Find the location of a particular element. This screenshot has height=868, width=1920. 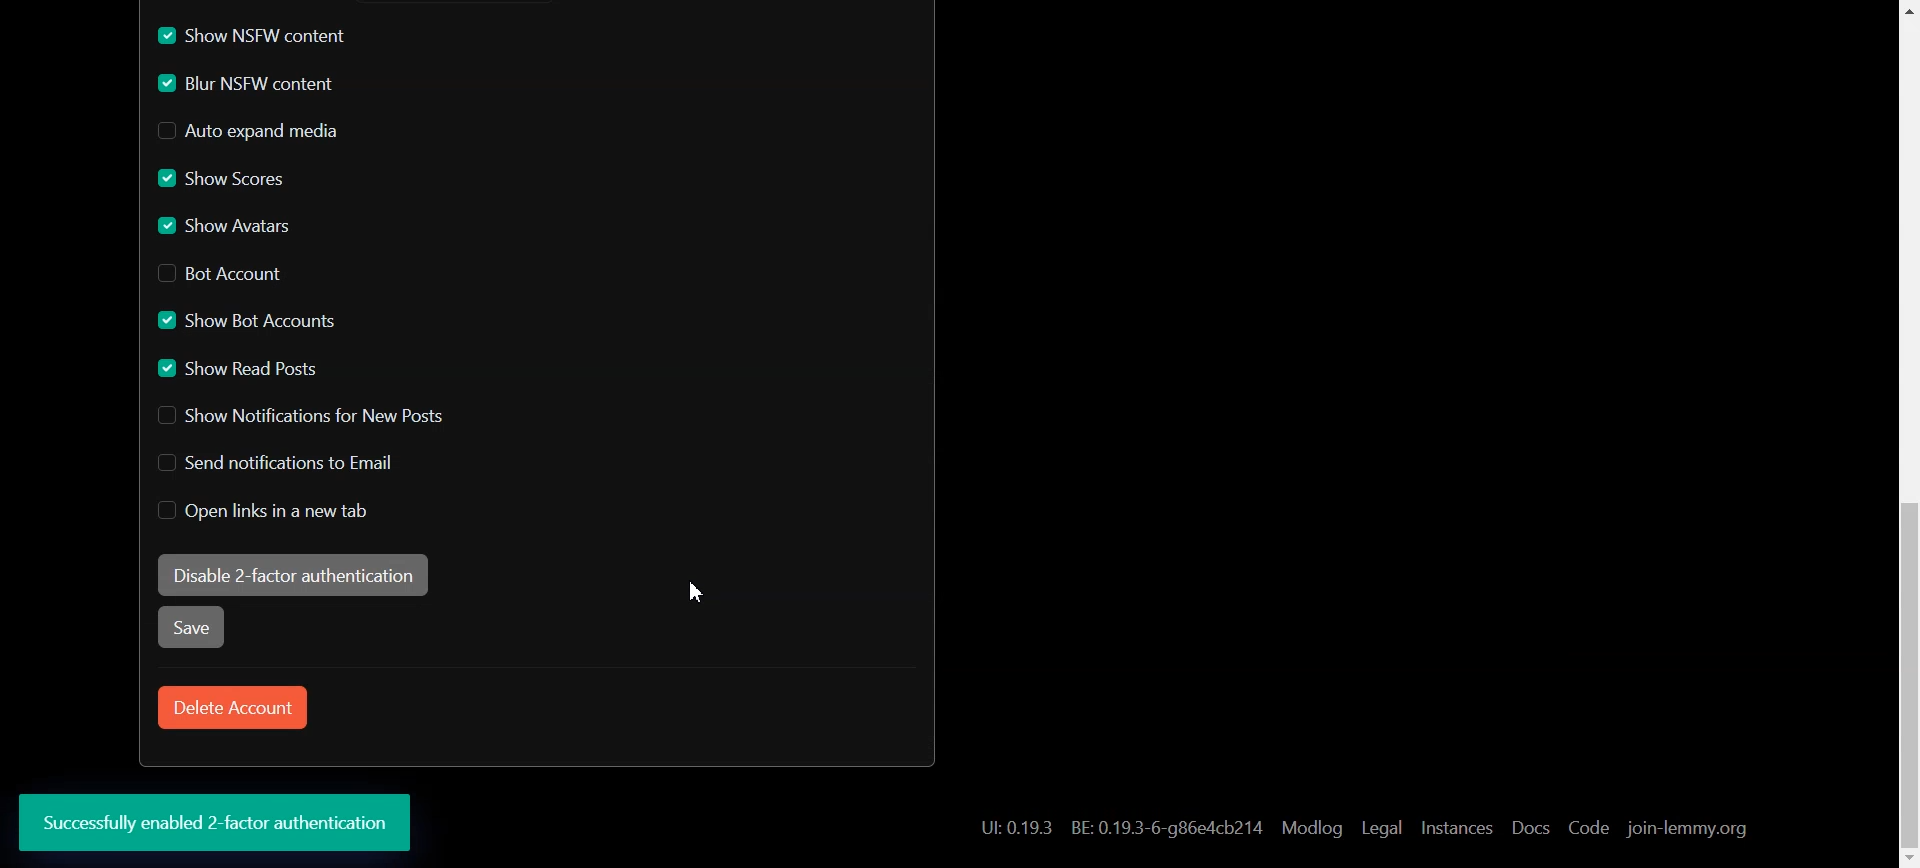

join-lemmy.org is located at coordinates (1686, 828).